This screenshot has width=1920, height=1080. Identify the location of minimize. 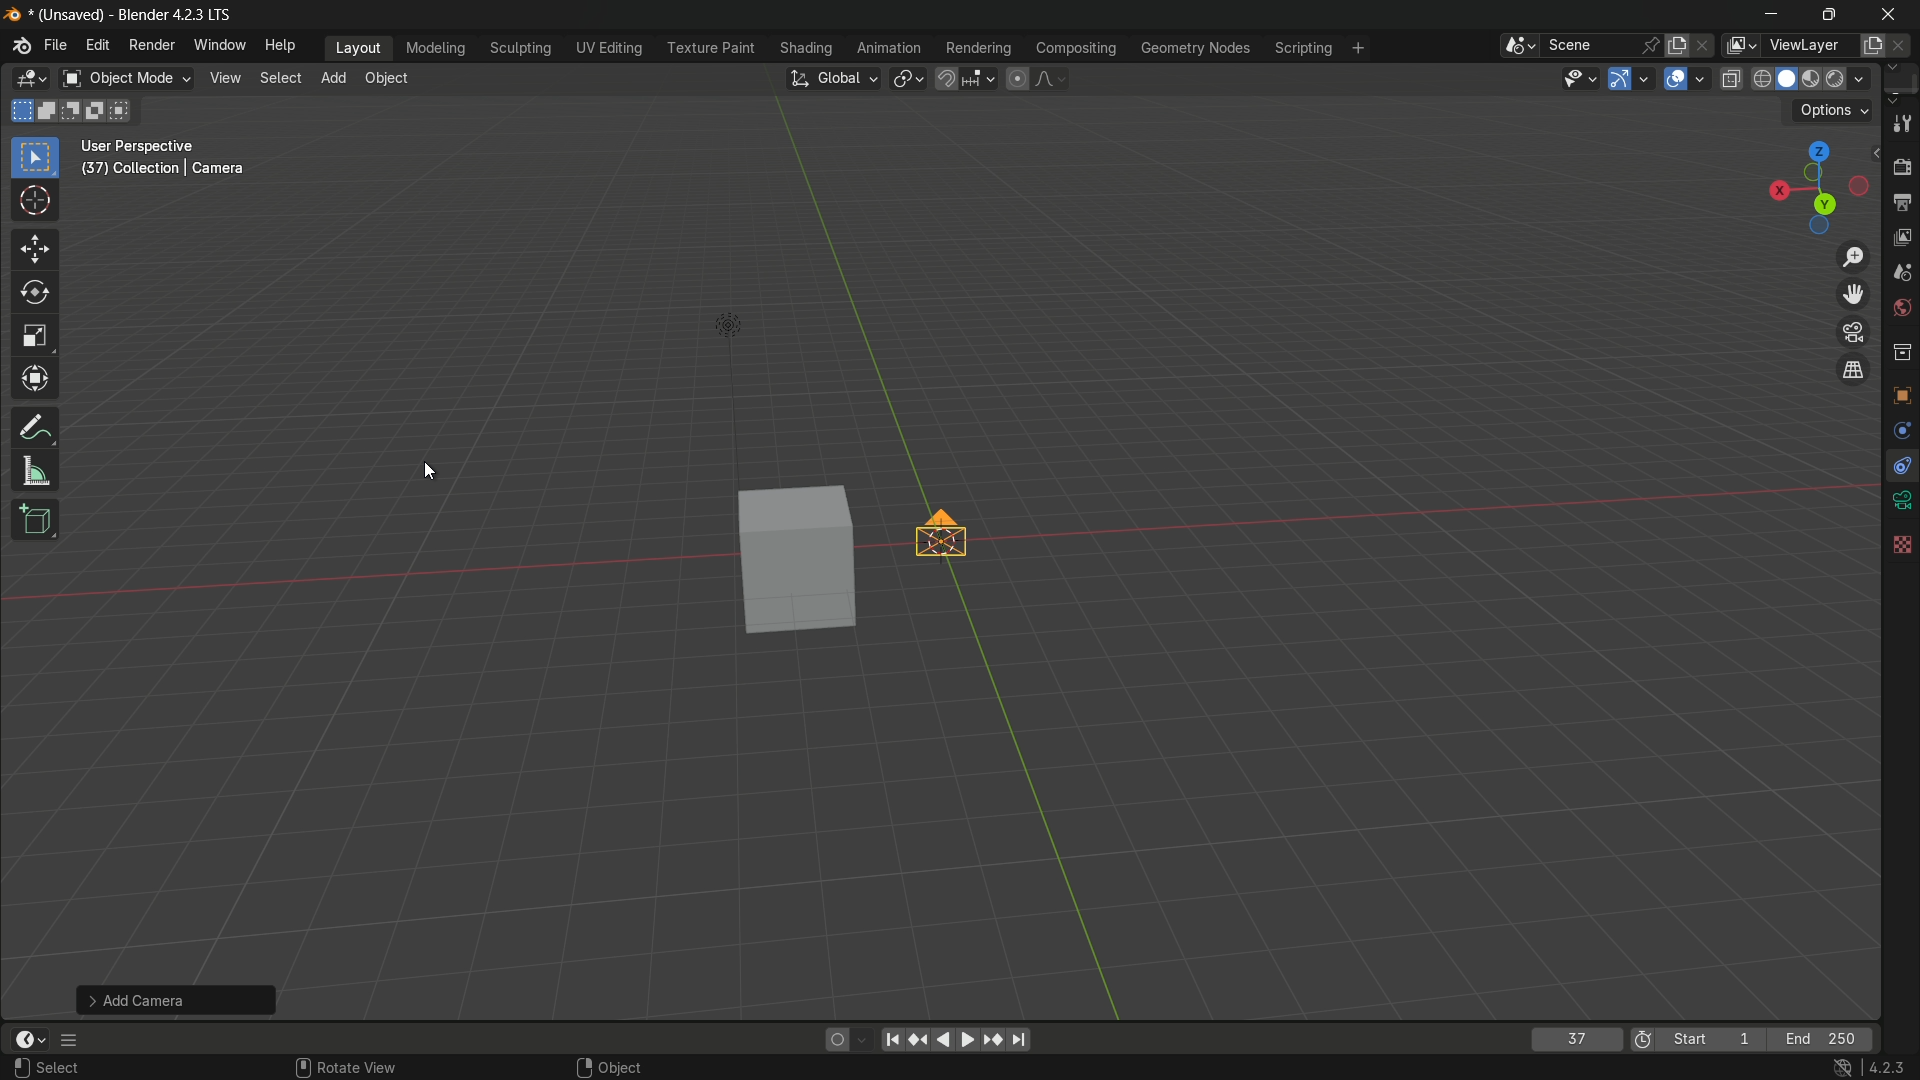
(1765, 15).